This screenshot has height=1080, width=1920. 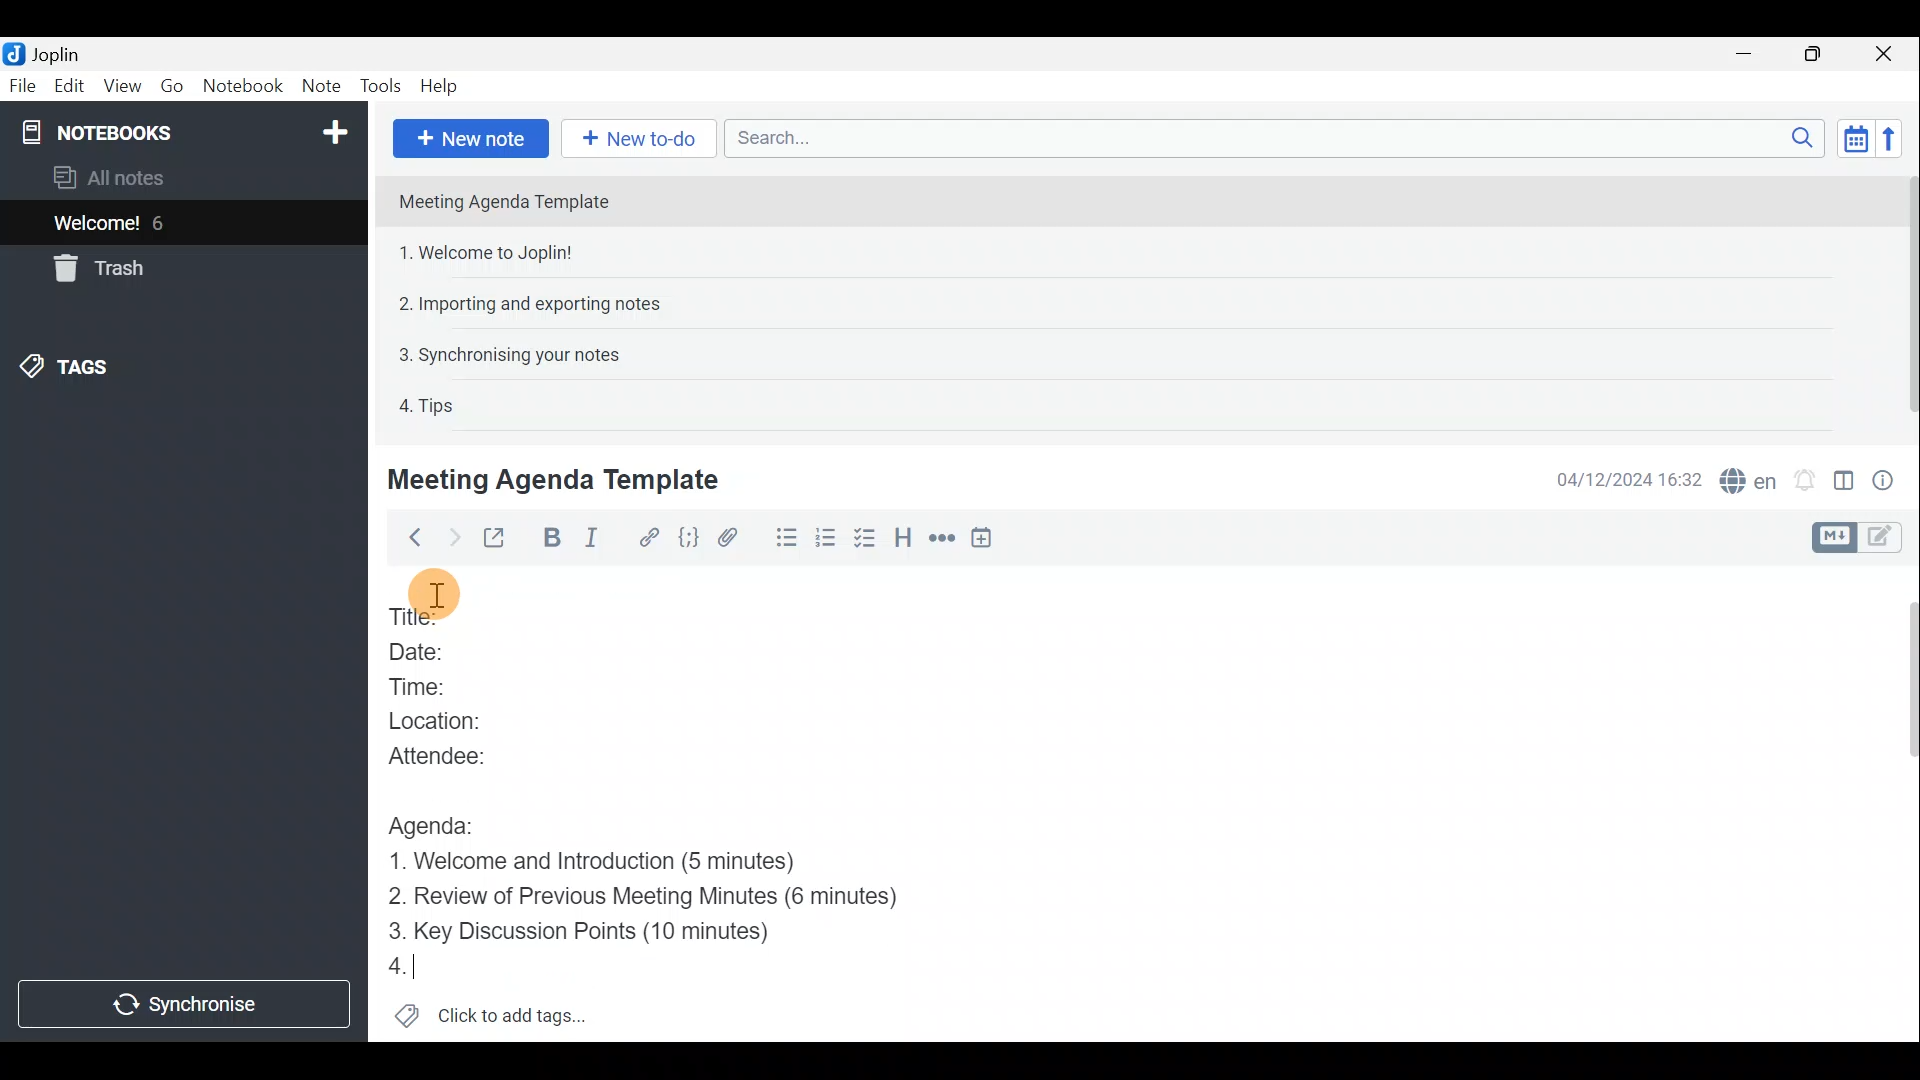 I want to click on Code, so click(x=691, y=539).